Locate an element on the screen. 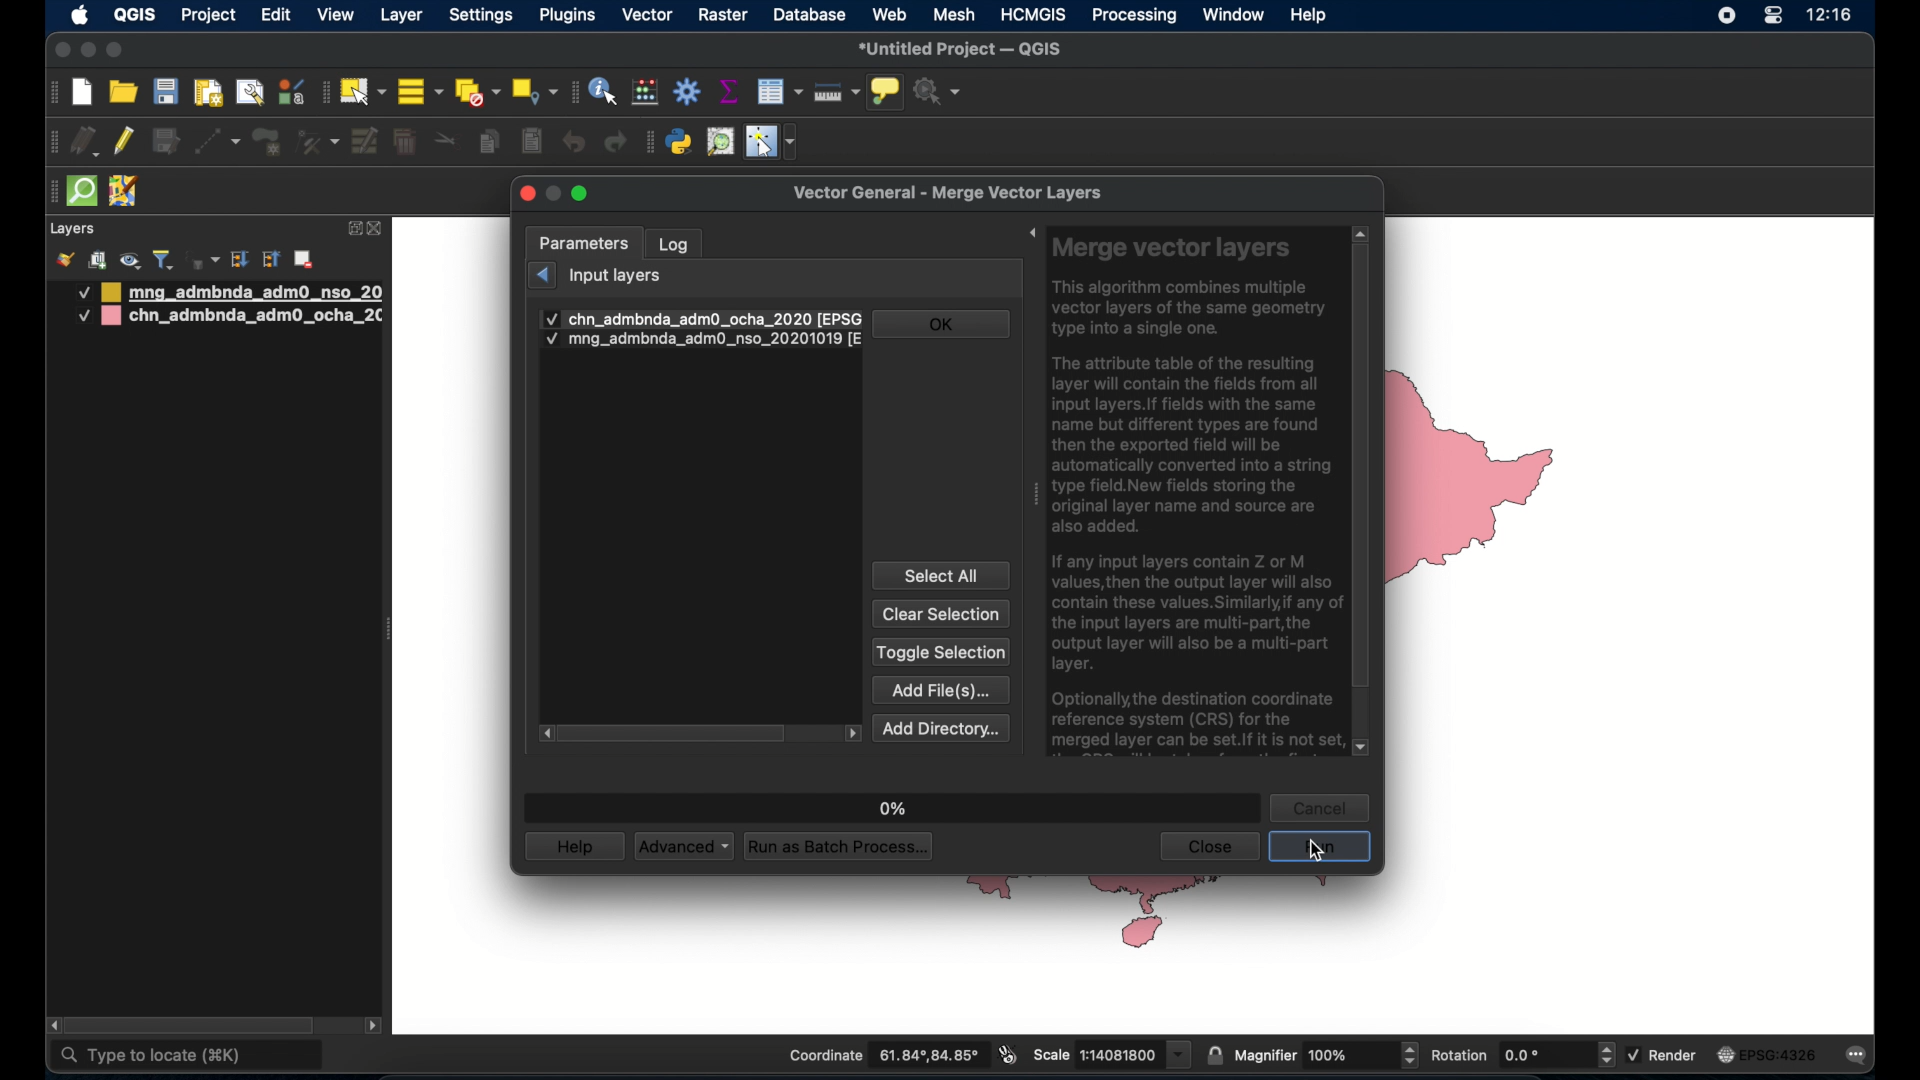 This screenshot has width=1920, height=1080. rotation is located at coordinates (1521, 1056).